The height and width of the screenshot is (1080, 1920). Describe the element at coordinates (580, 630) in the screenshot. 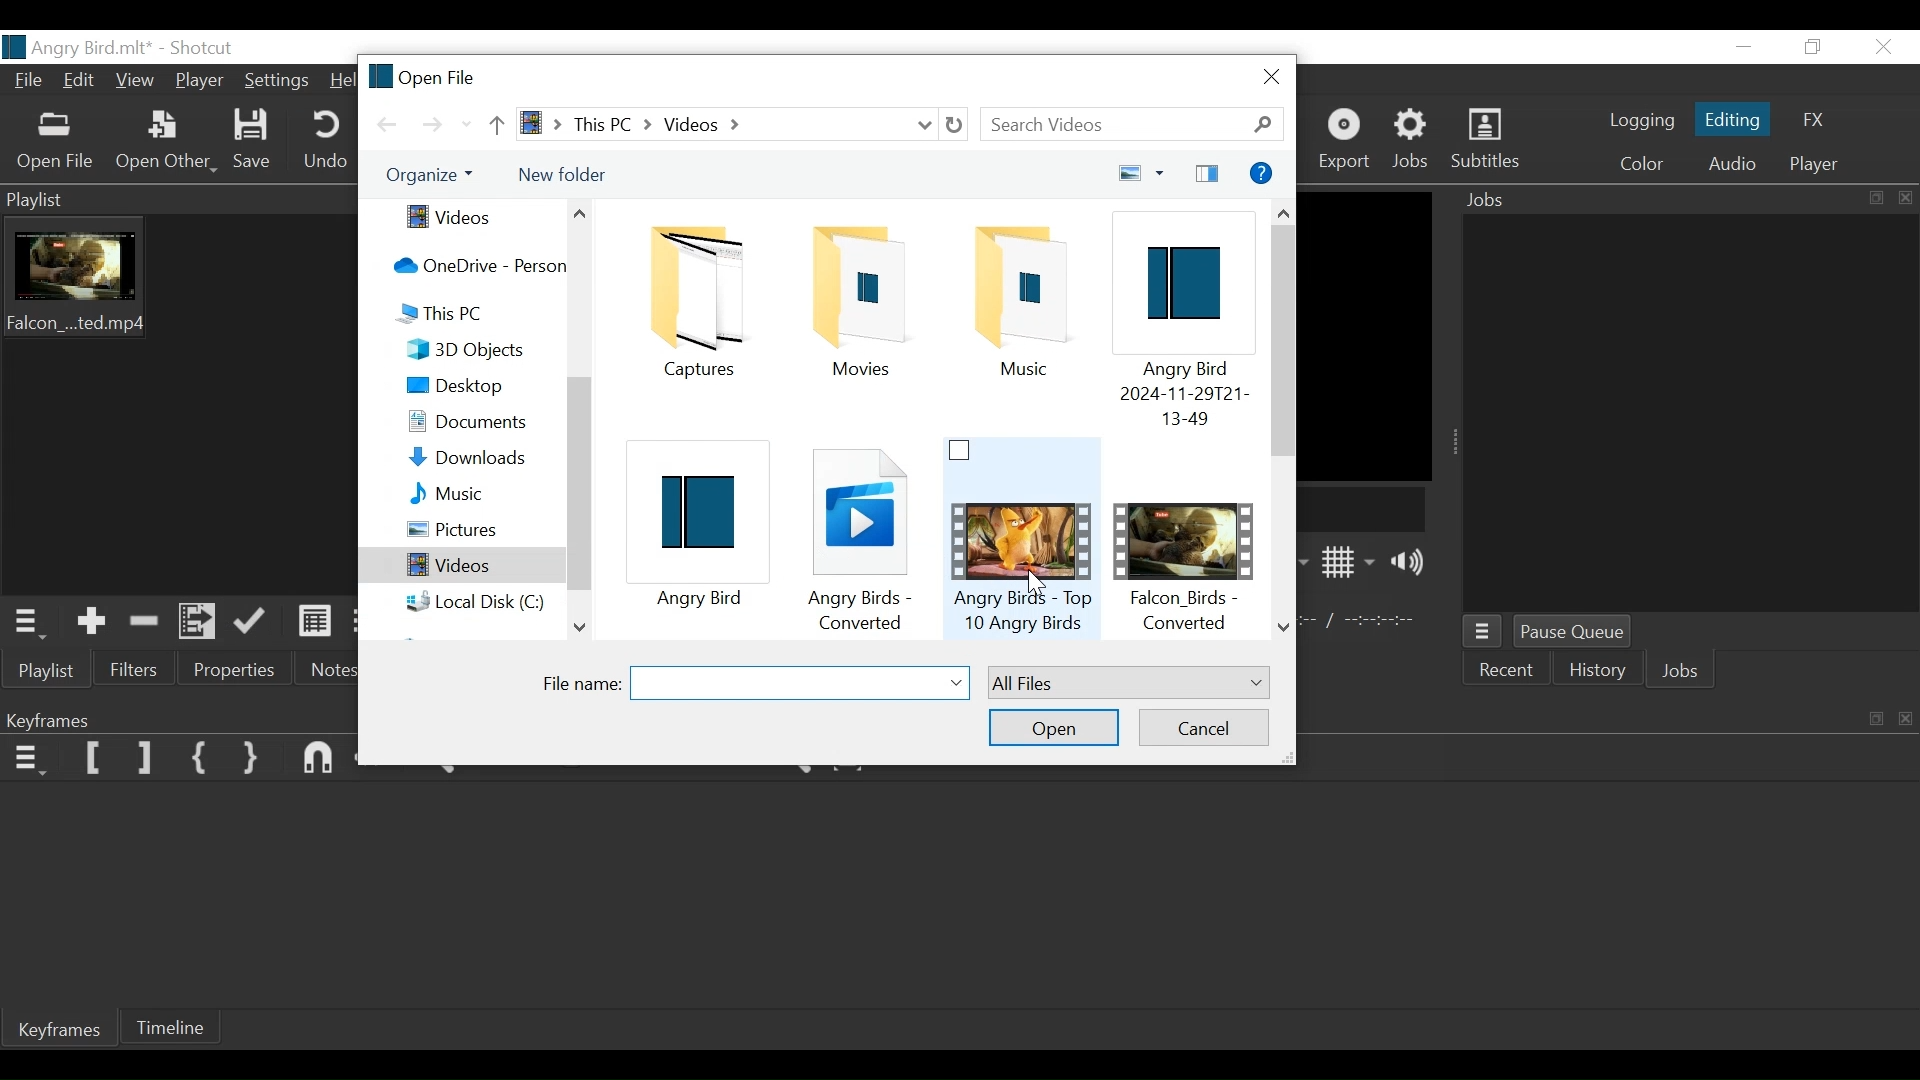

I see `Scroll down` at that location.